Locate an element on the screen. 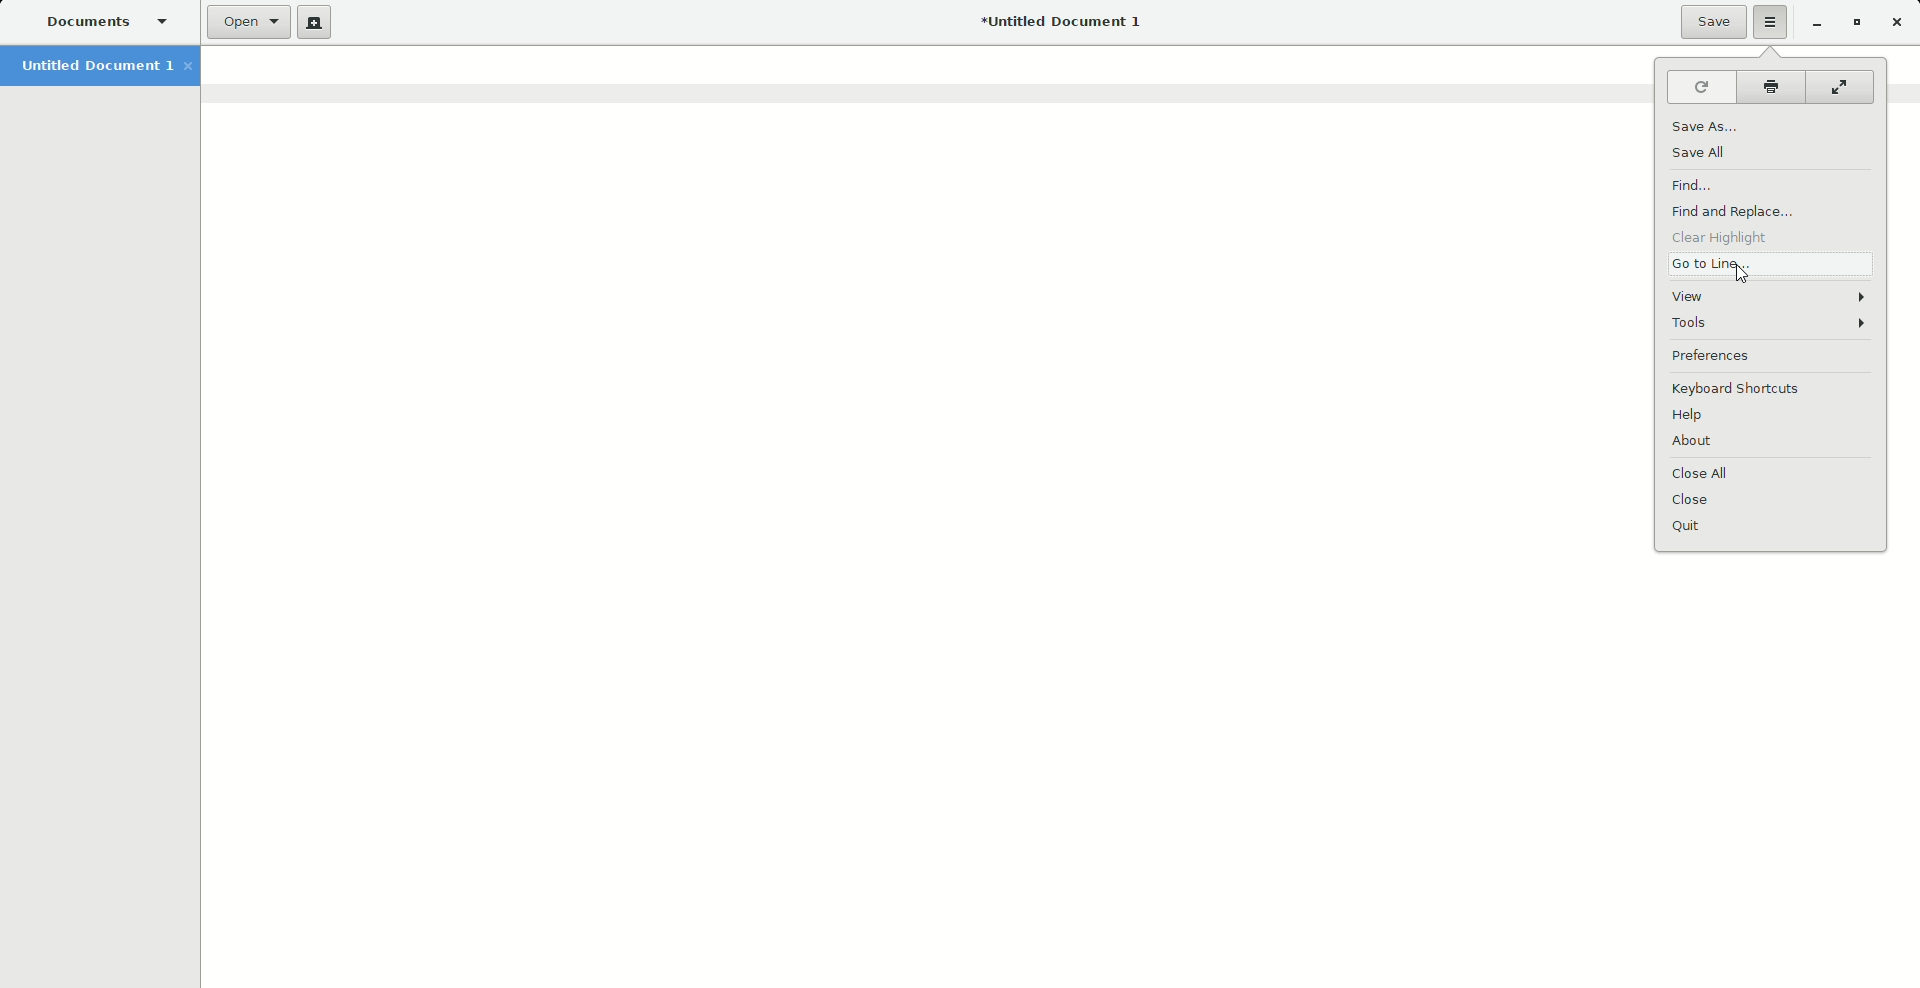 The image size is (1920, 988). Close is located at coordinates (1897, 21).